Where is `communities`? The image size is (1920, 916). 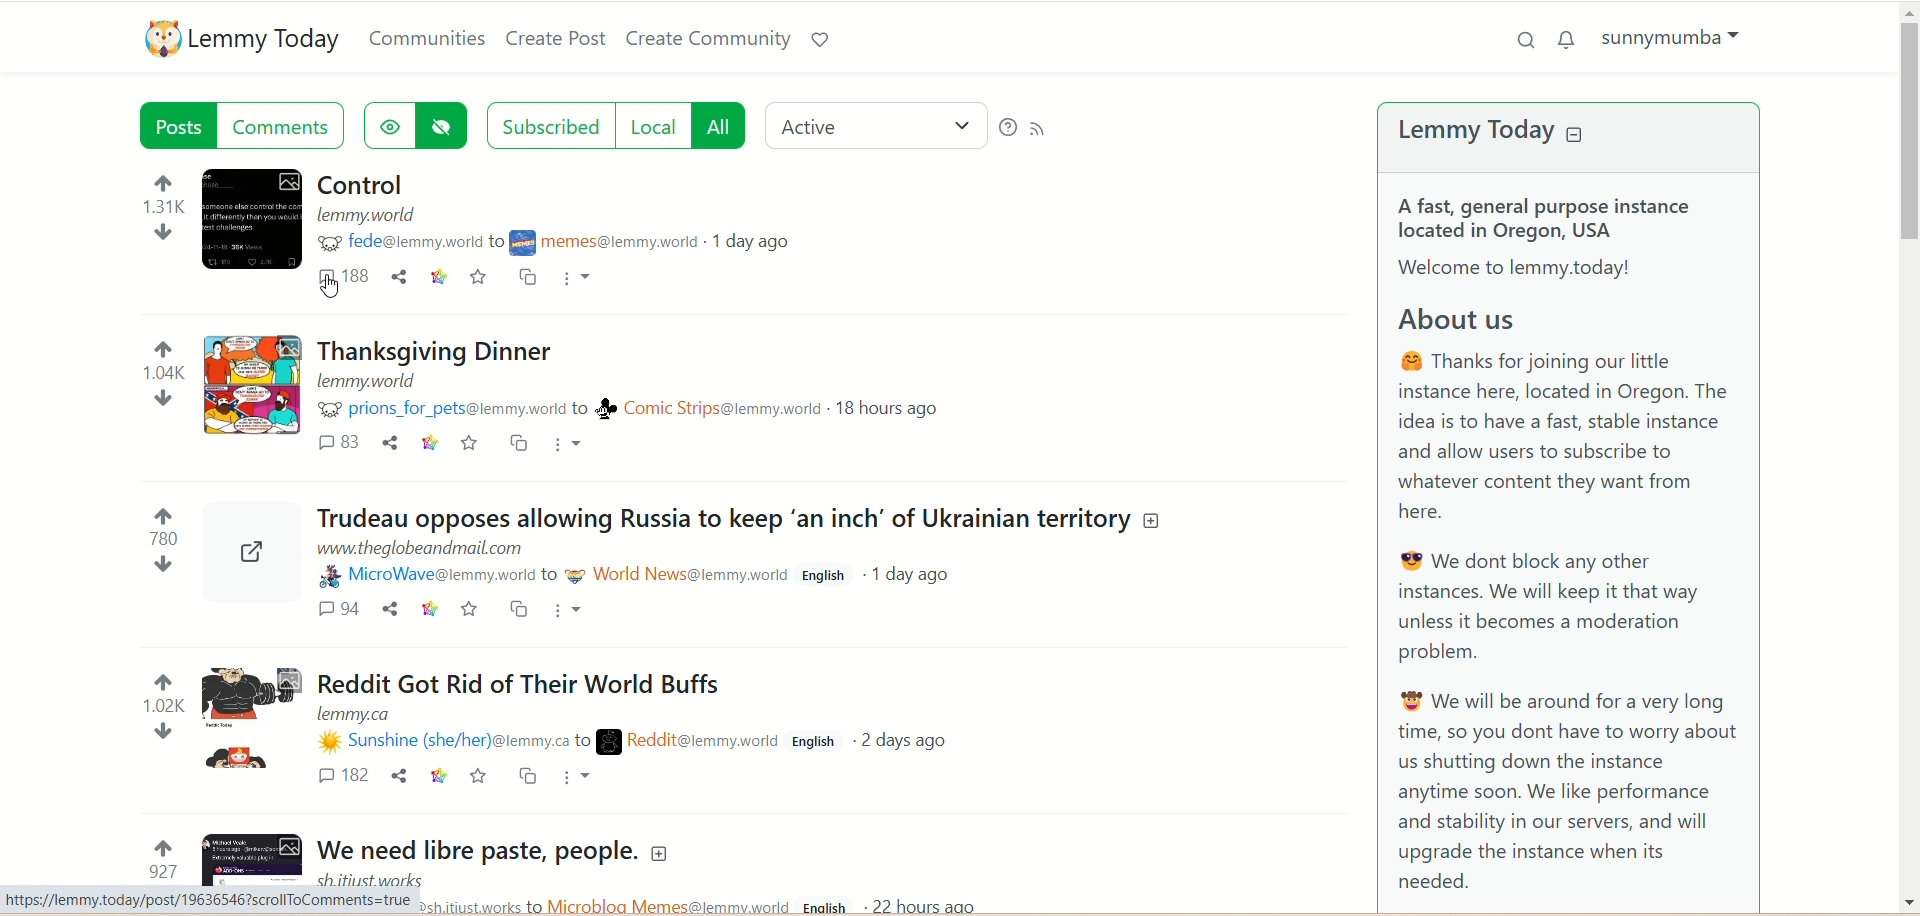
communities is located at coordinates (428, 39).